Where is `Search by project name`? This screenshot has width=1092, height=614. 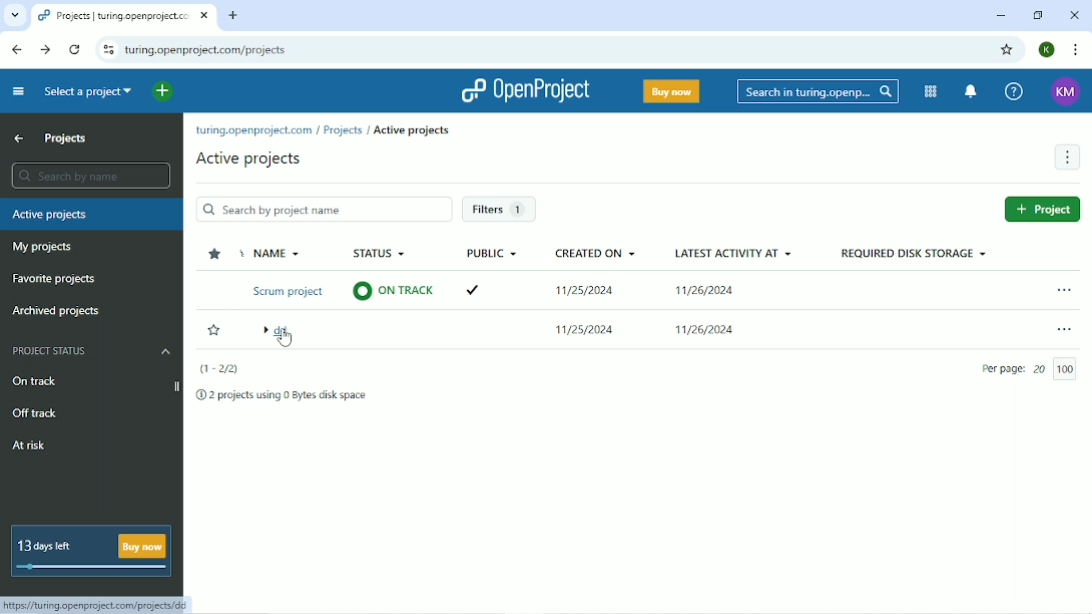
Search by project name is located at coordinates (324, 209).